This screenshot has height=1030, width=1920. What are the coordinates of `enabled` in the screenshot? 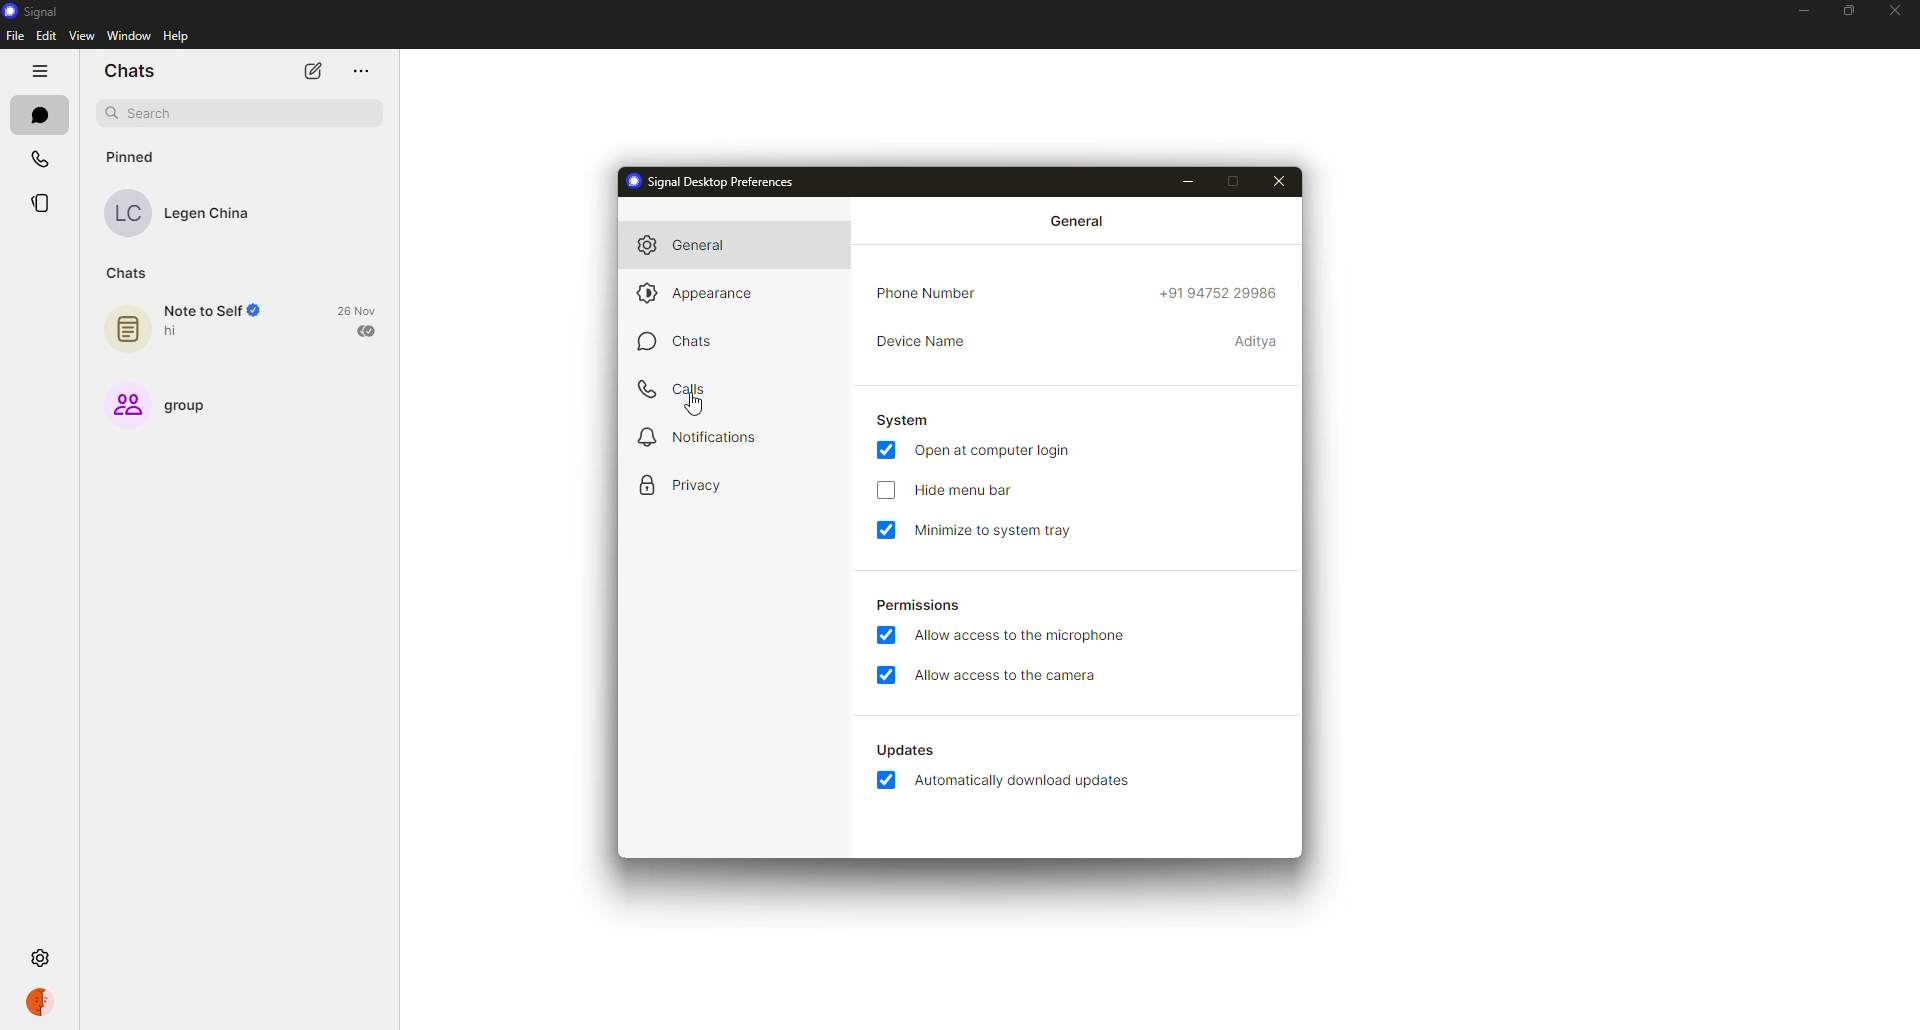 It's located at (891, 635).